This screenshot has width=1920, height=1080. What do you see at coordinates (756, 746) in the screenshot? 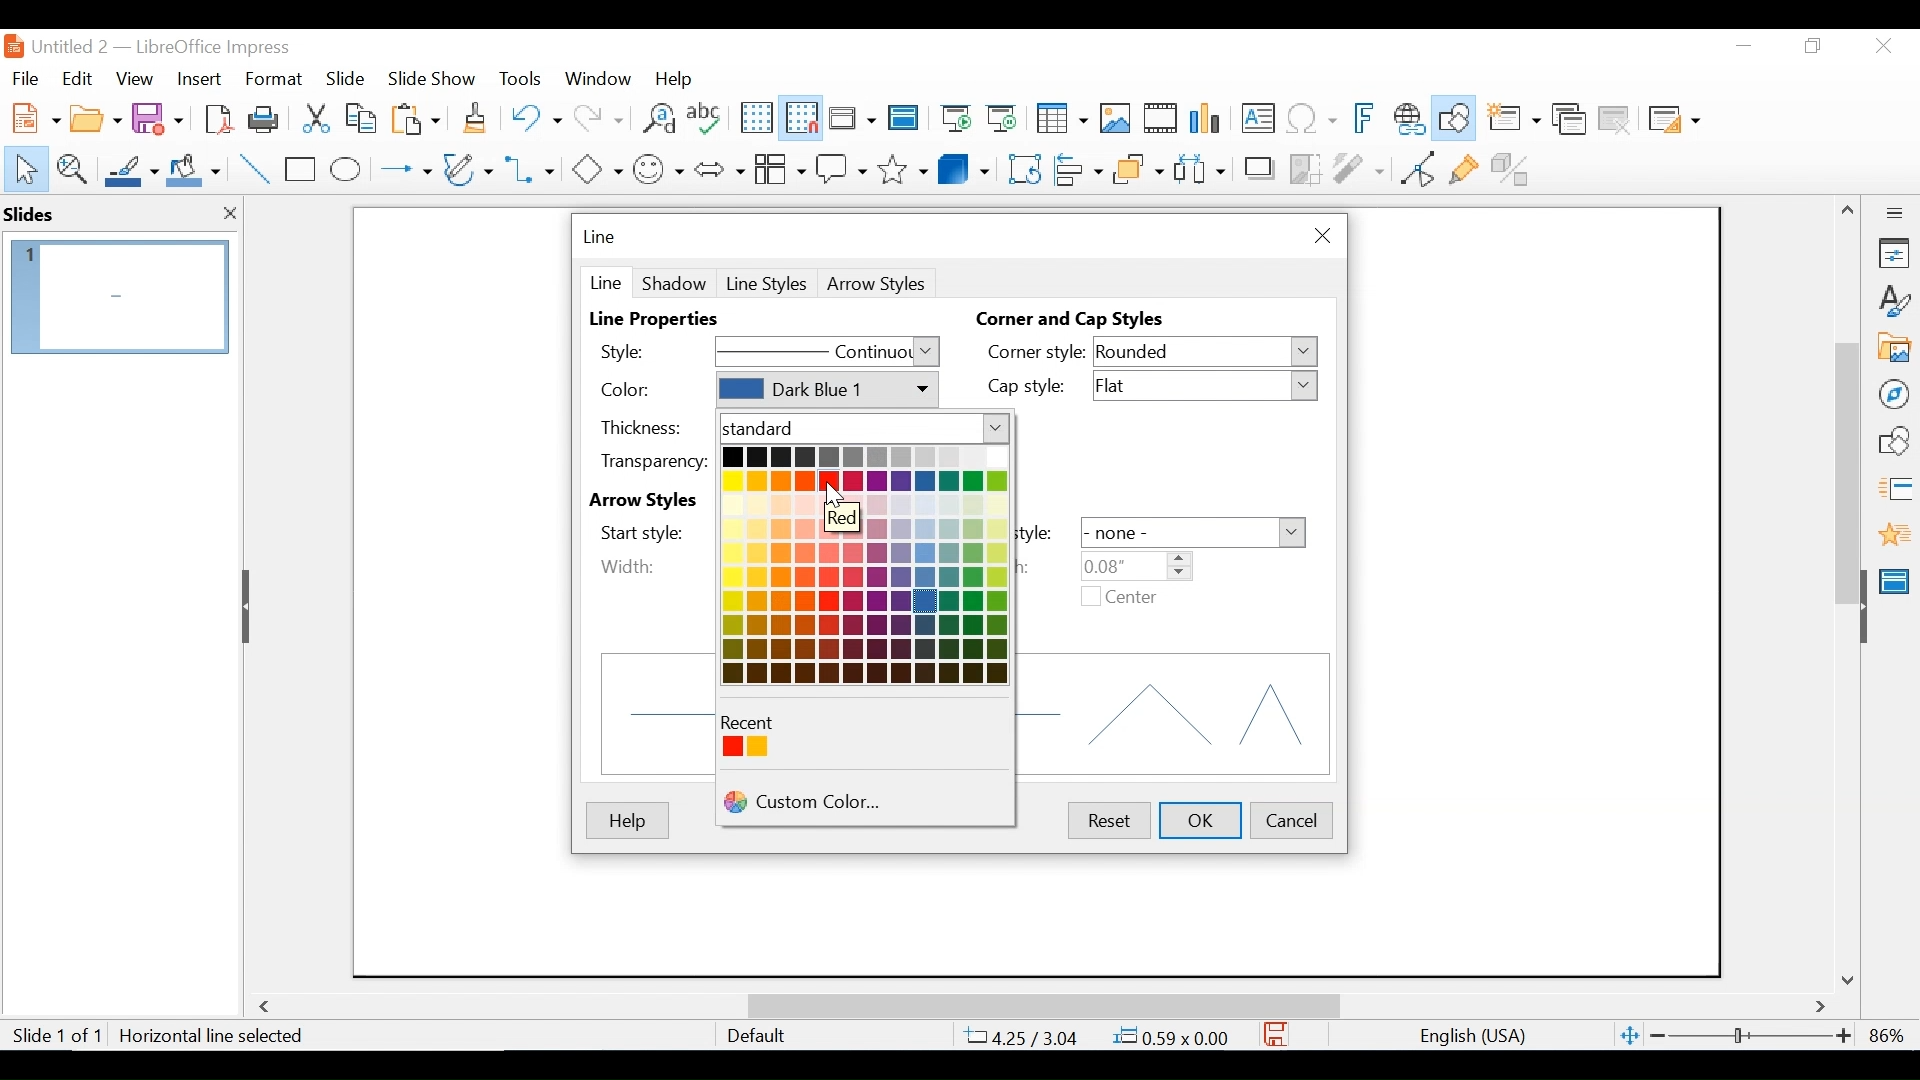
I see `Yellow` at bounding box center [756, 746].